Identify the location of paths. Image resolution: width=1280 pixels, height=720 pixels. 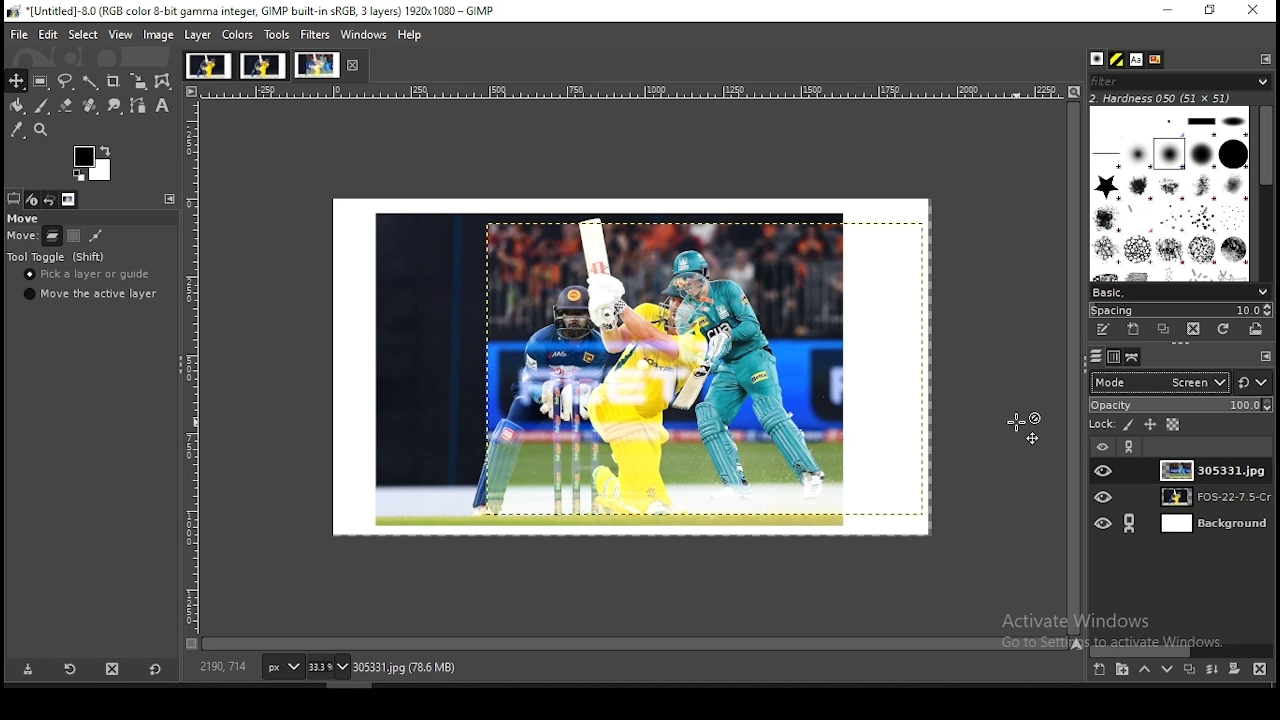
(1134, 358).